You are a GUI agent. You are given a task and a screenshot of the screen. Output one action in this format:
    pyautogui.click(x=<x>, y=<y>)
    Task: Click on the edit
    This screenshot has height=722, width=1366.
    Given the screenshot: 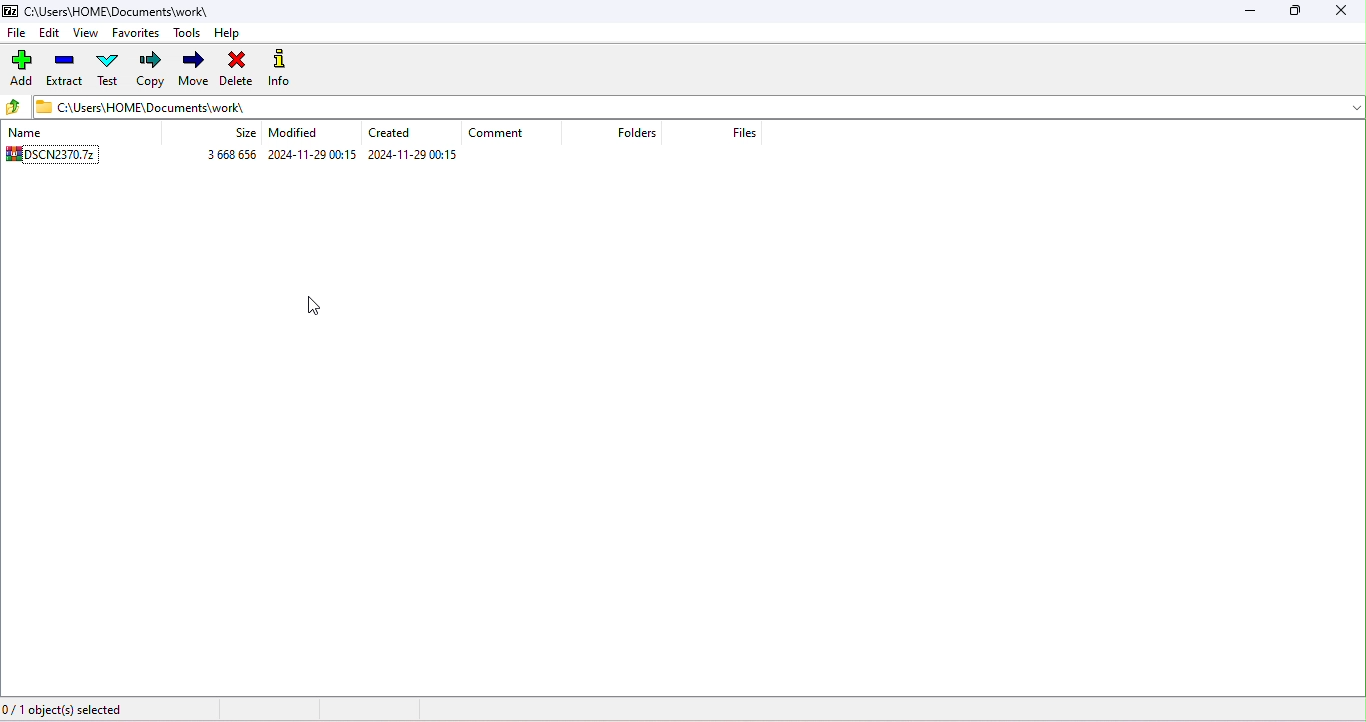 What is the action you would take?
    pyautogui.click(x=50, y=33)
    